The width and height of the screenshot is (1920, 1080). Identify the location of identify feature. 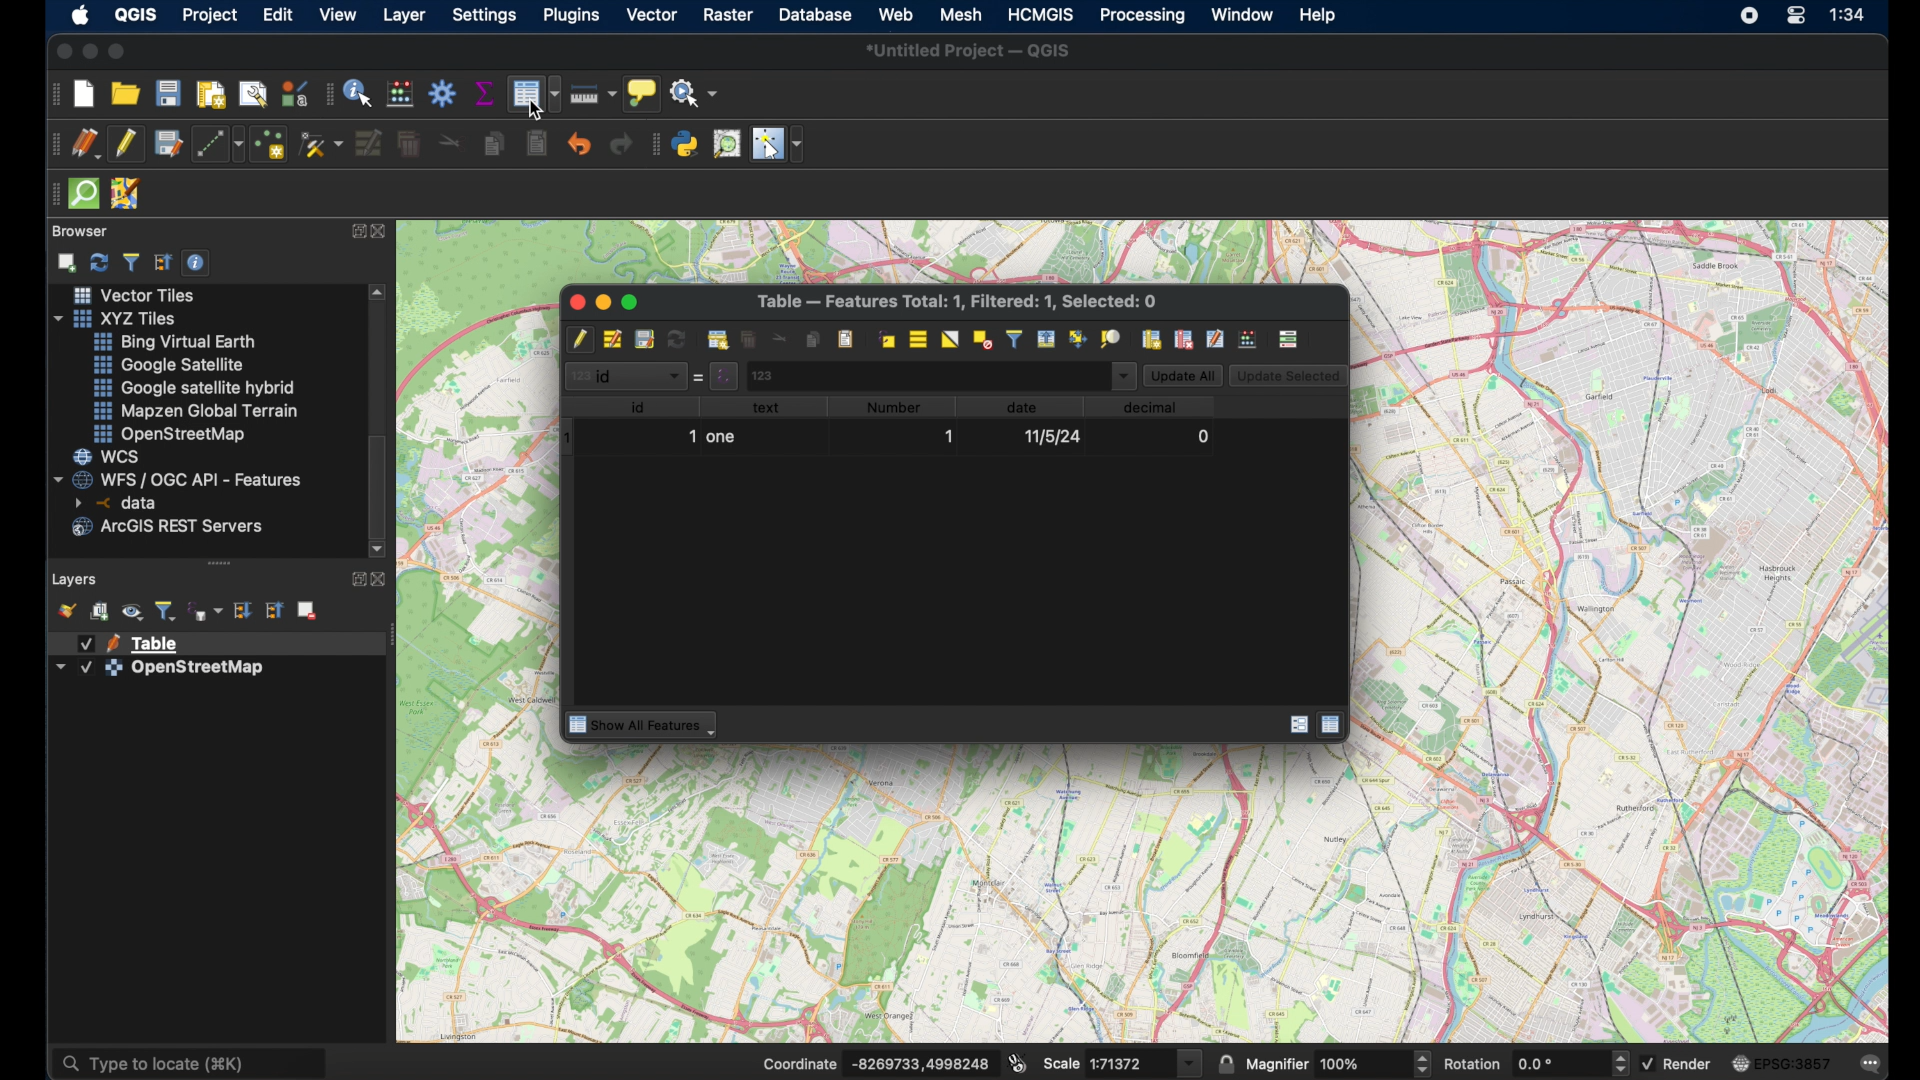
(357, 95).